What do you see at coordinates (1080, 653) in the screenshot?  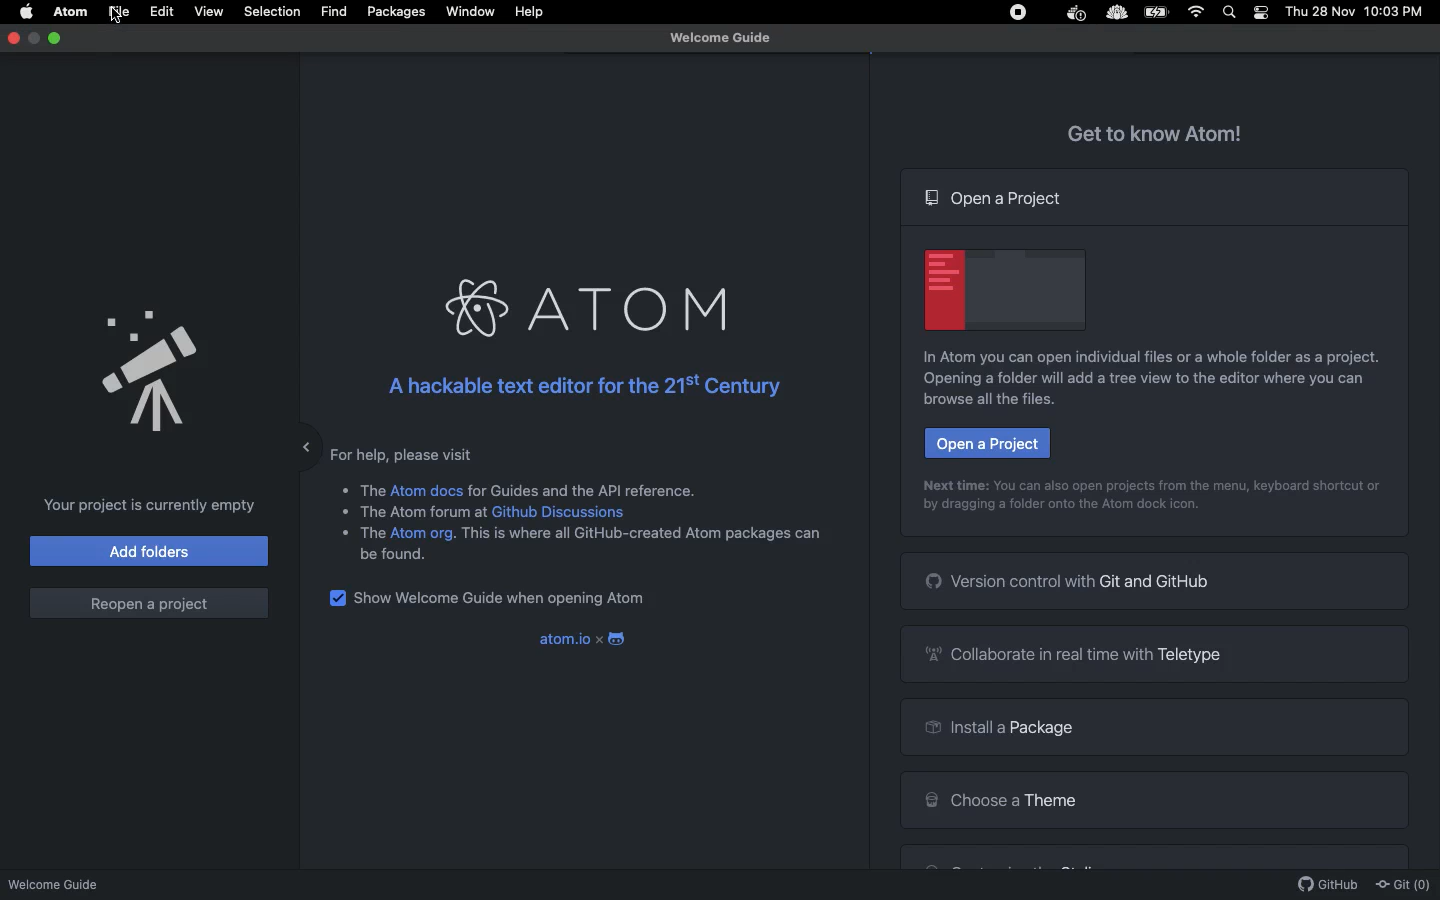 I see `Collaborate in real time with Teletype` at bounding box center [1080, 653].